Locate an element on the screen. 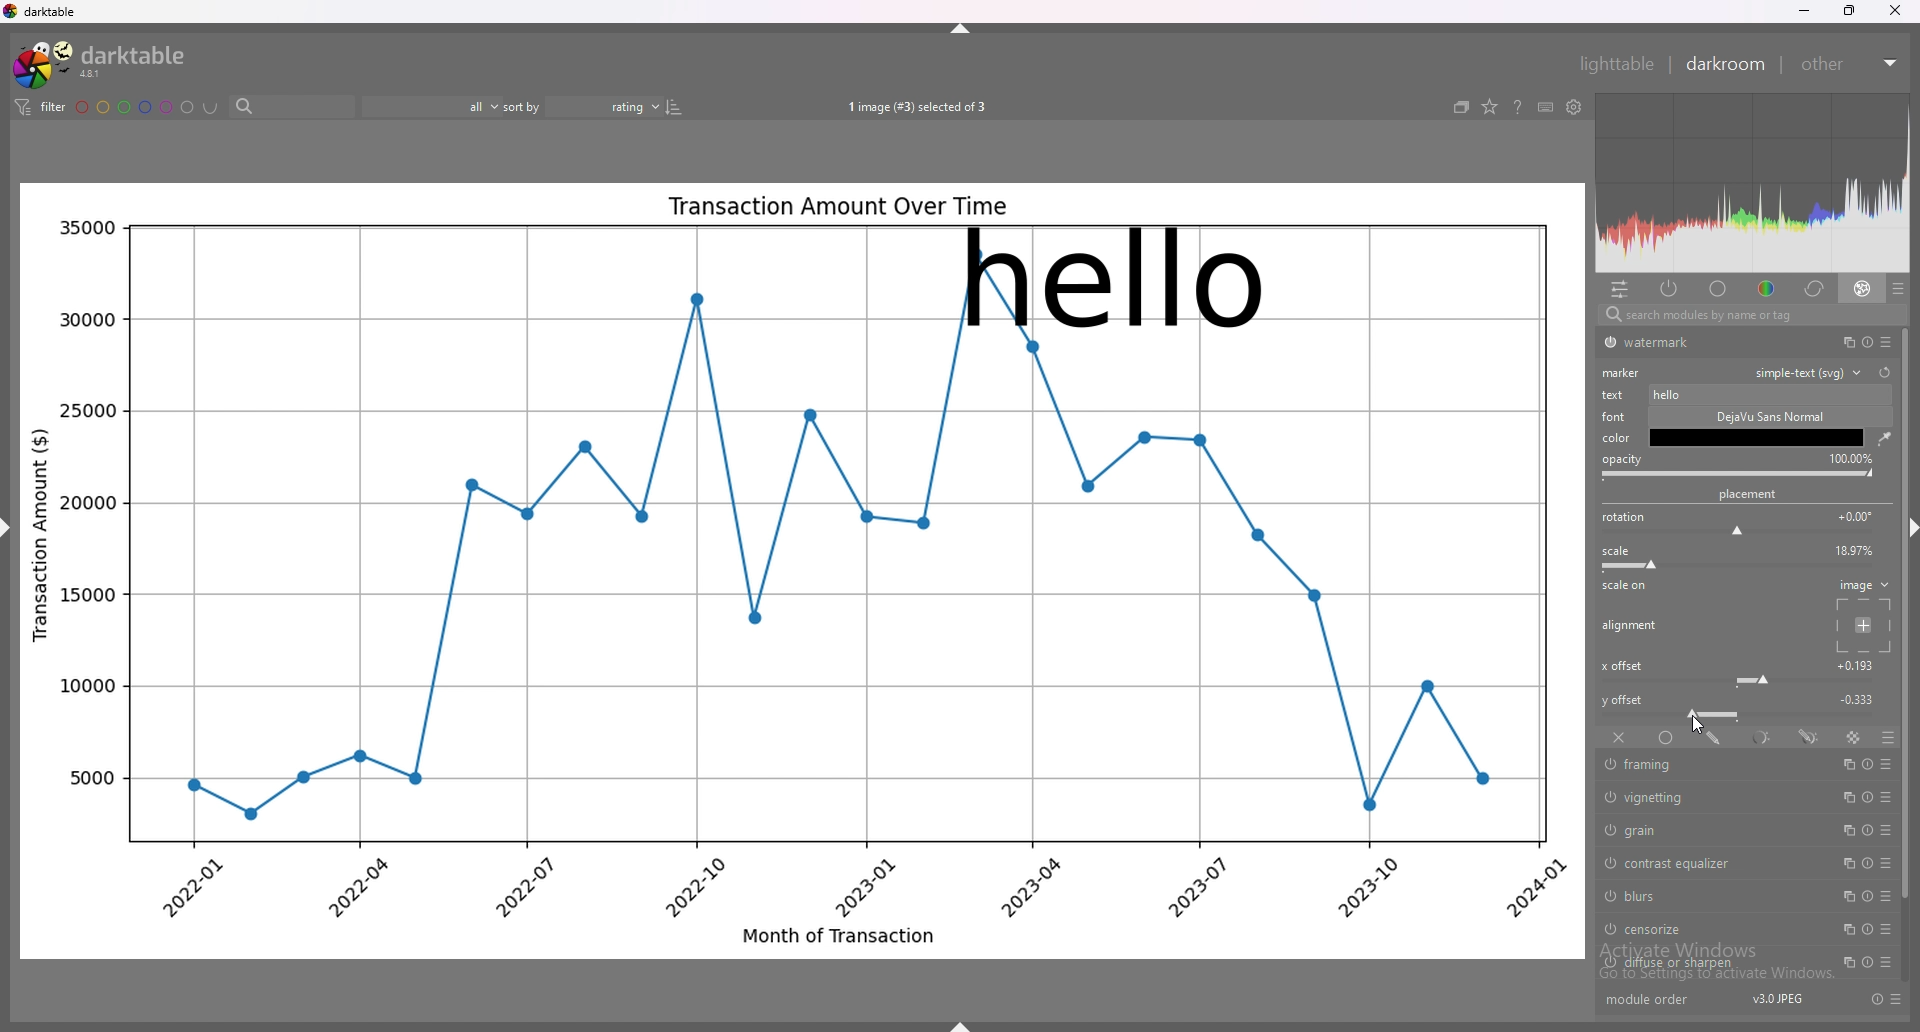 The image size is (1920, 1032). contrast equalizer is located at coordinates (1706, 863).